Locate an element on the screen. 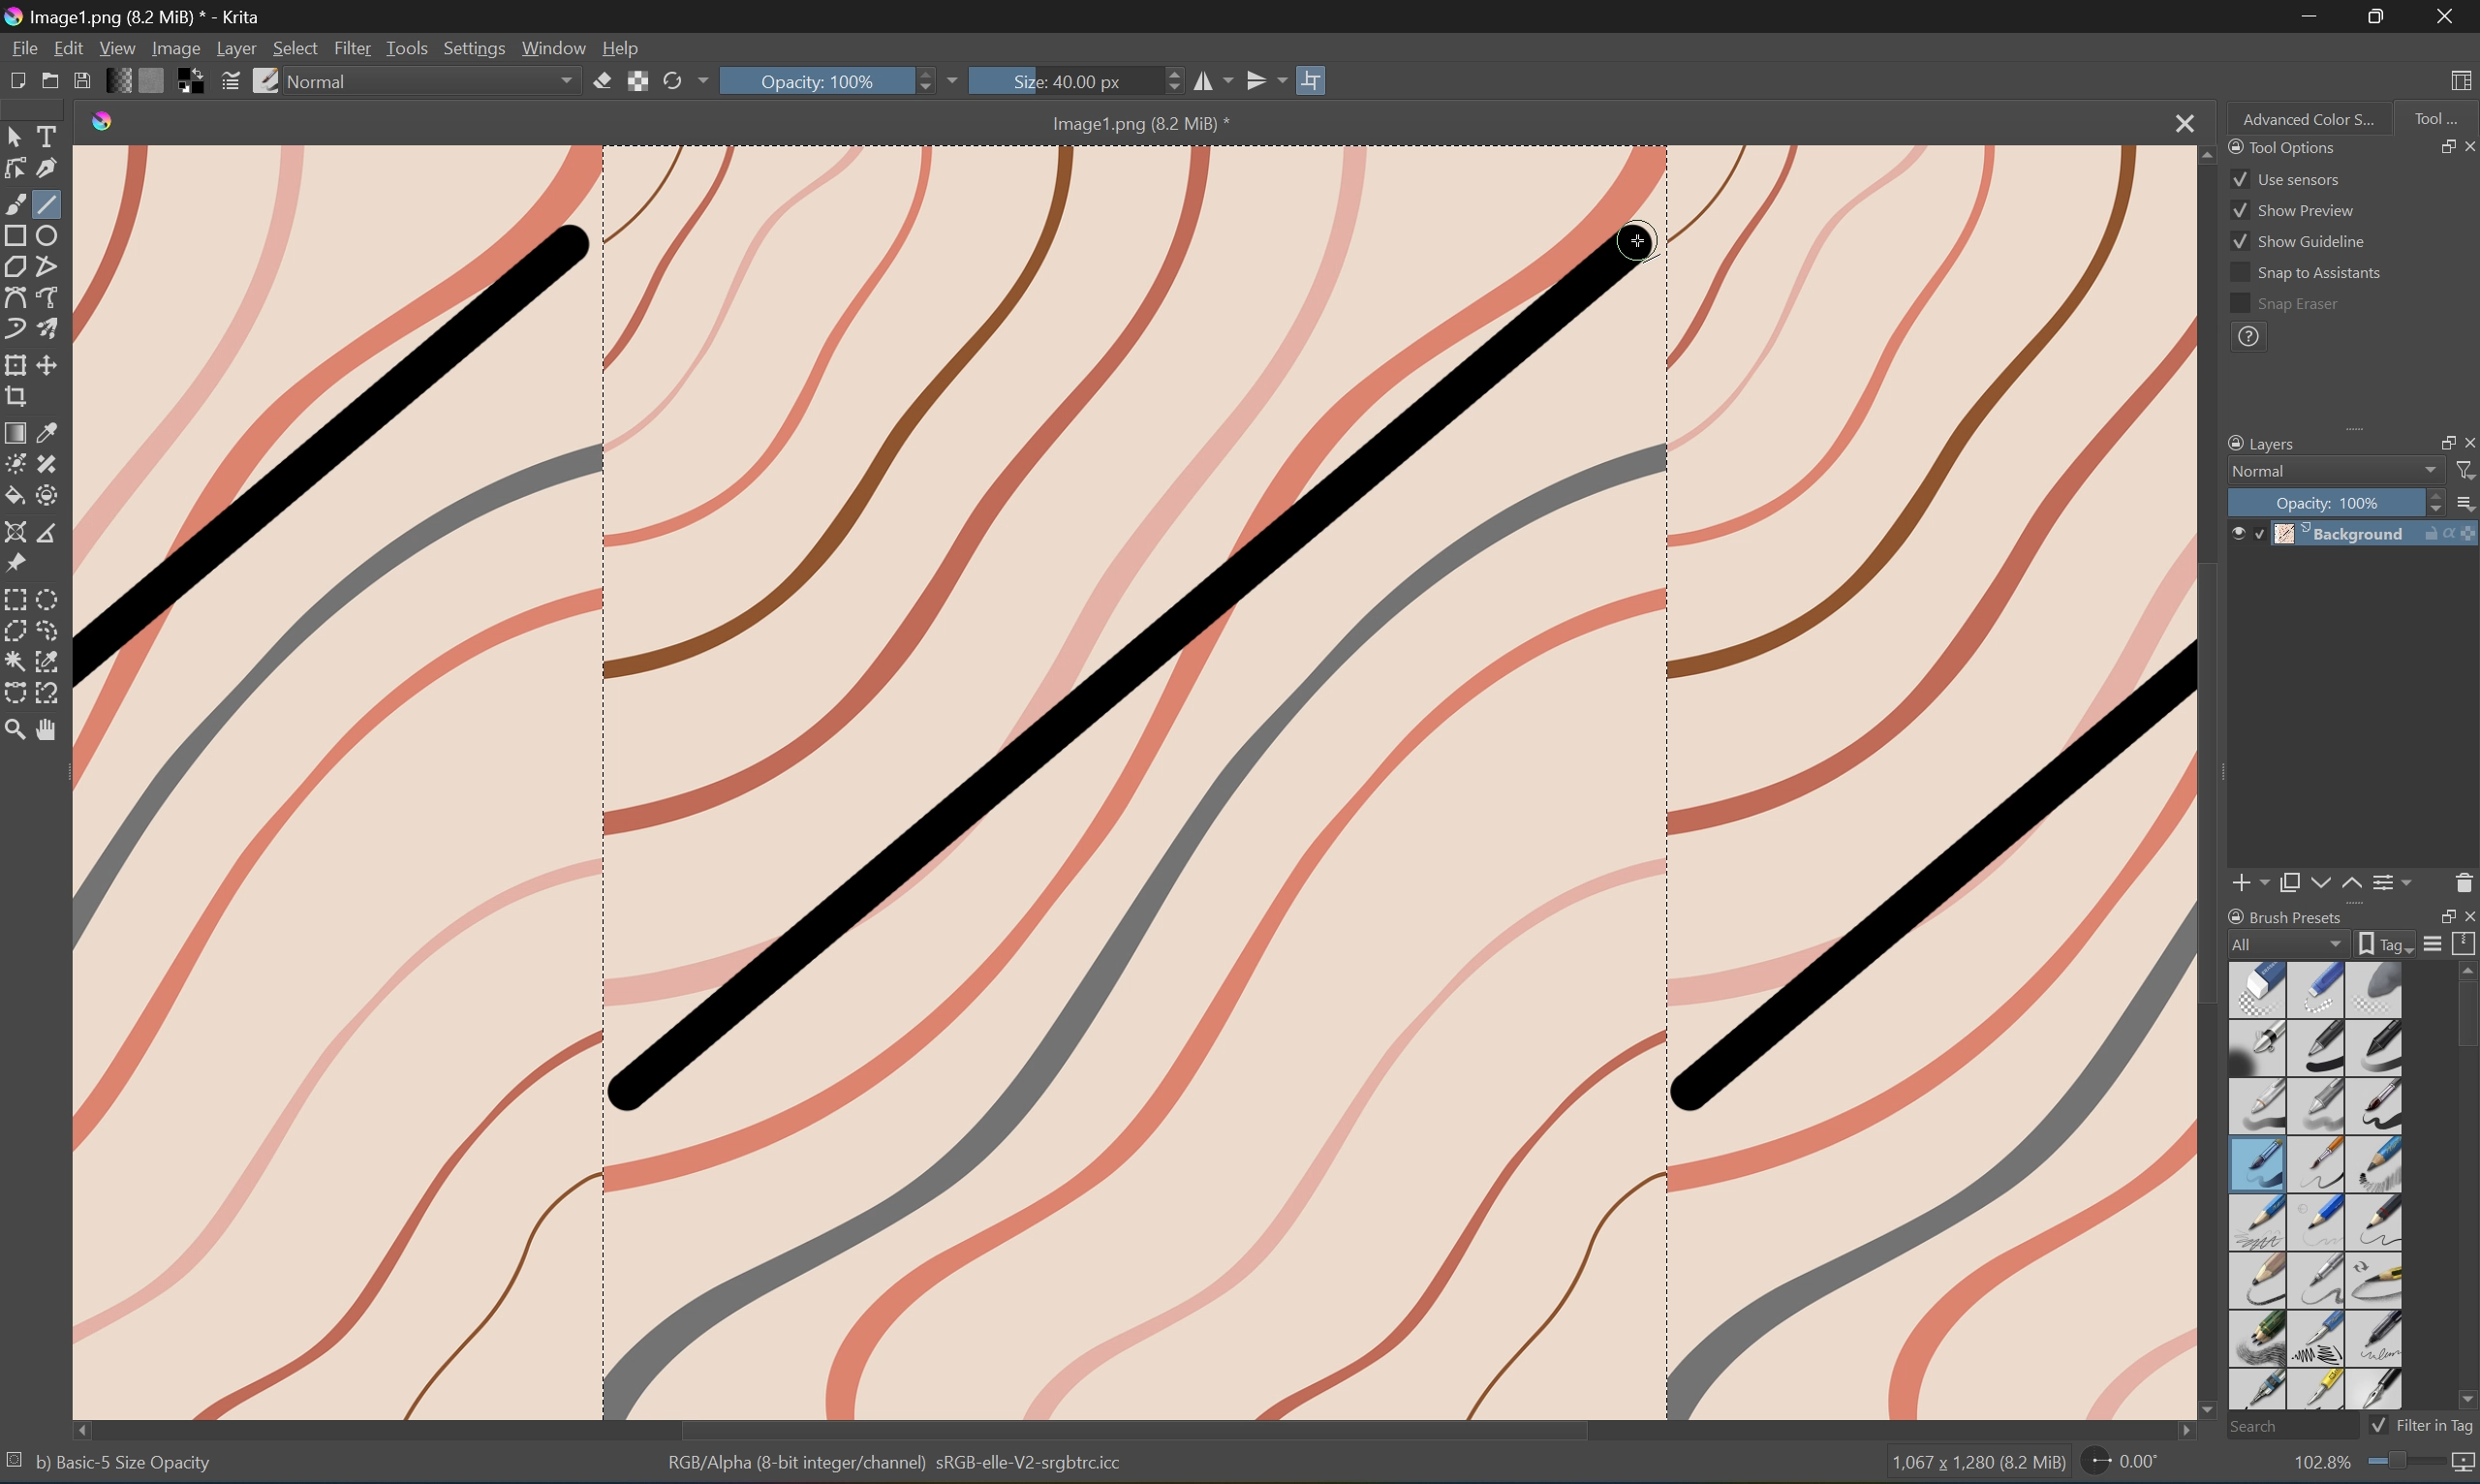 Image resolution: width=2480 pixels, height=1484 pixels. Drop Down is located at coordinates (569, 82).